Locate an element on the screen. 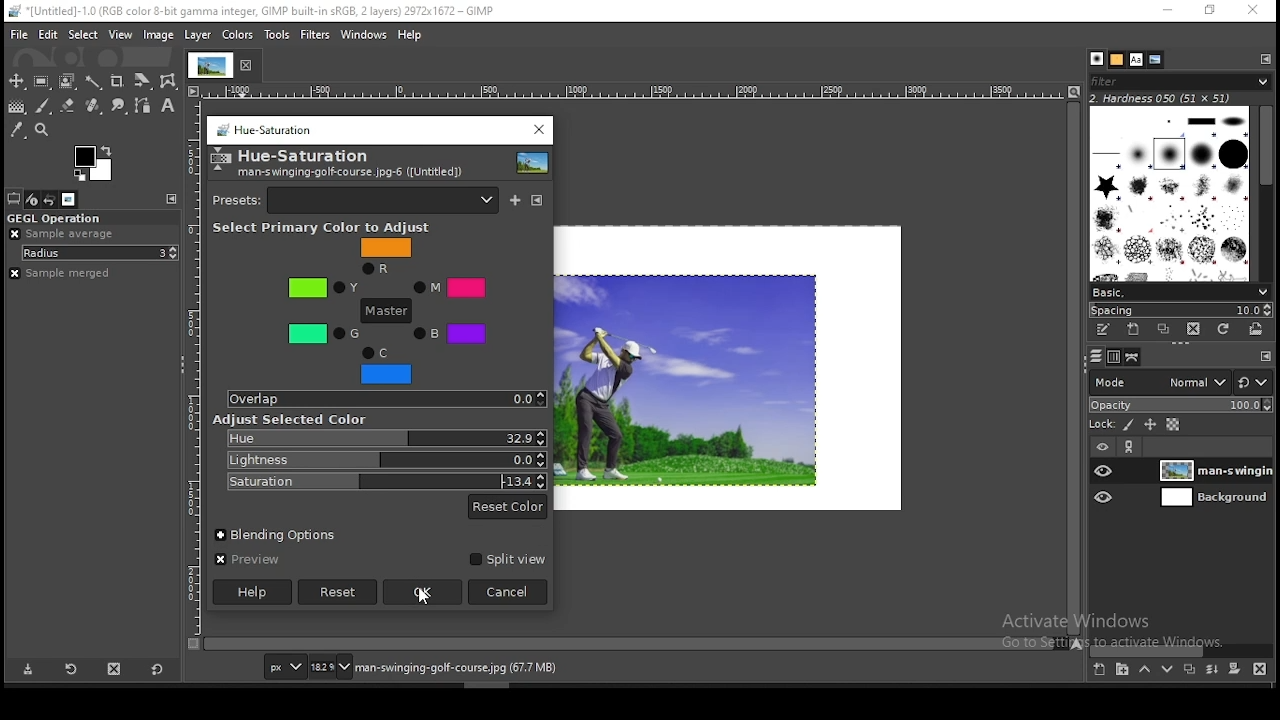 The image size is (1280, 720). brush presets is located at coordinates (1179, 292).